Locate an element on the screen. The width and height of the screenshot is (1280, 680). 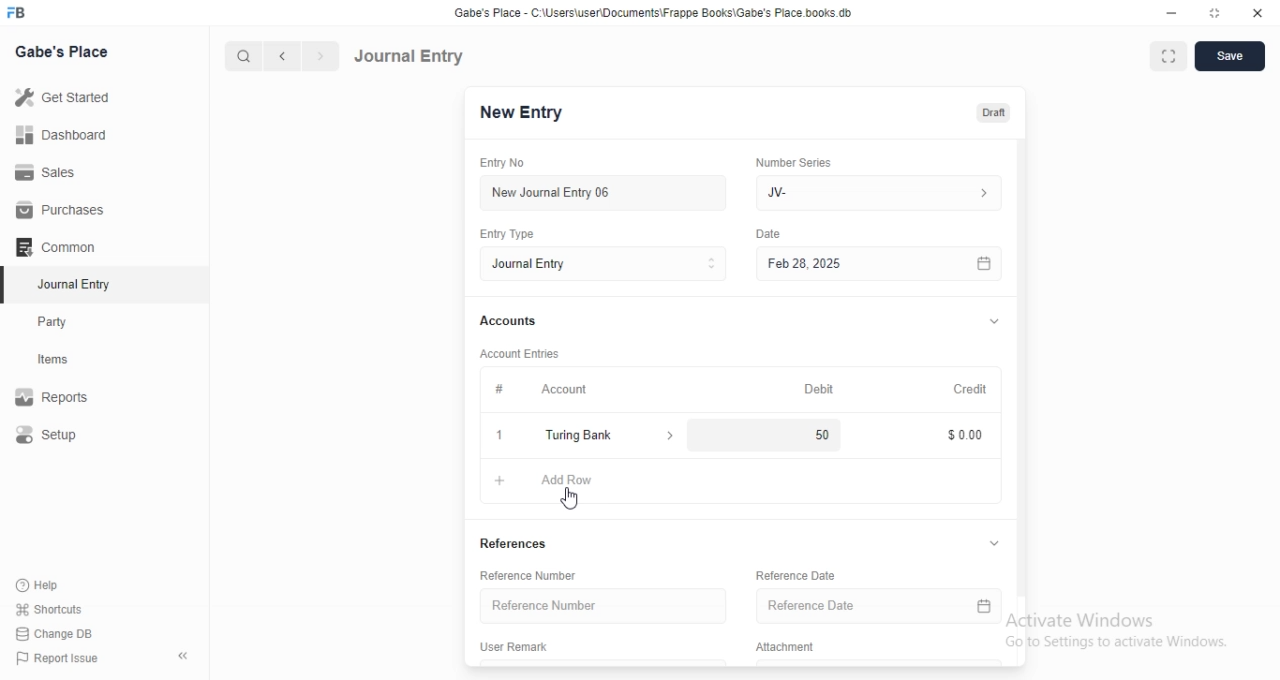
‘Number Series is located at coordinates (805, 160).